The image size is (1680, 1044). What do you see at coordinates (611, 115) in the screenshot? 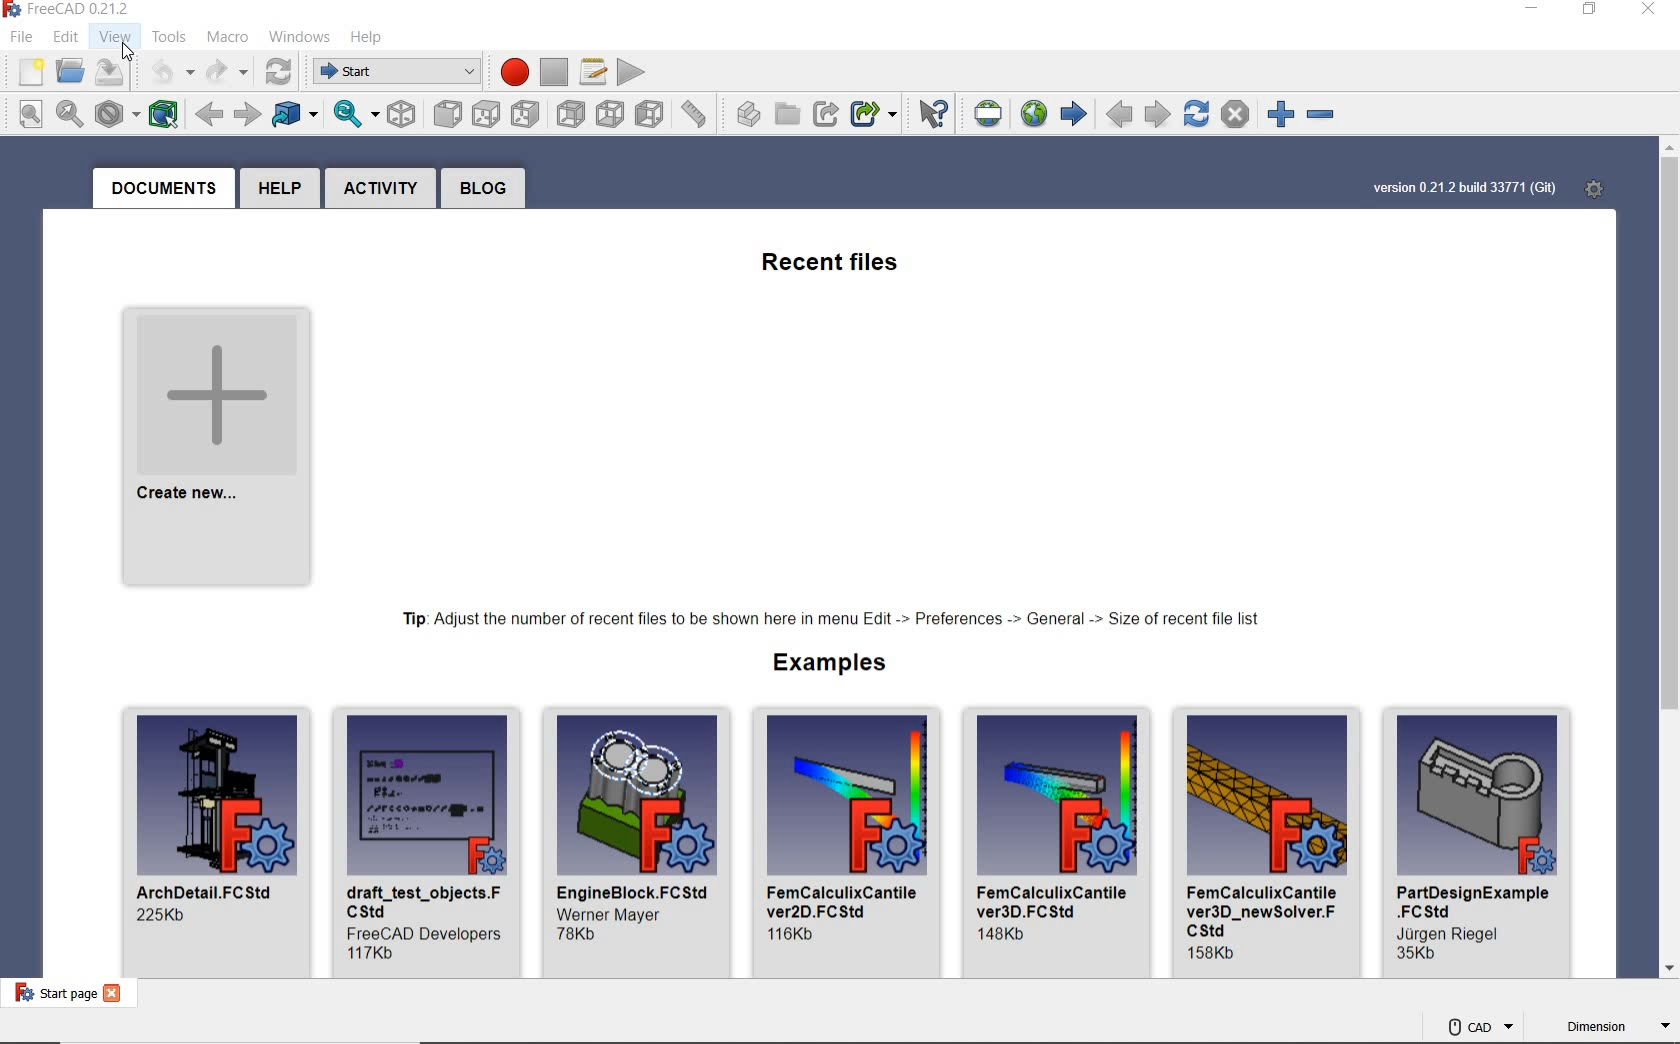
I see `bottom` at bounding box center [611, 115].